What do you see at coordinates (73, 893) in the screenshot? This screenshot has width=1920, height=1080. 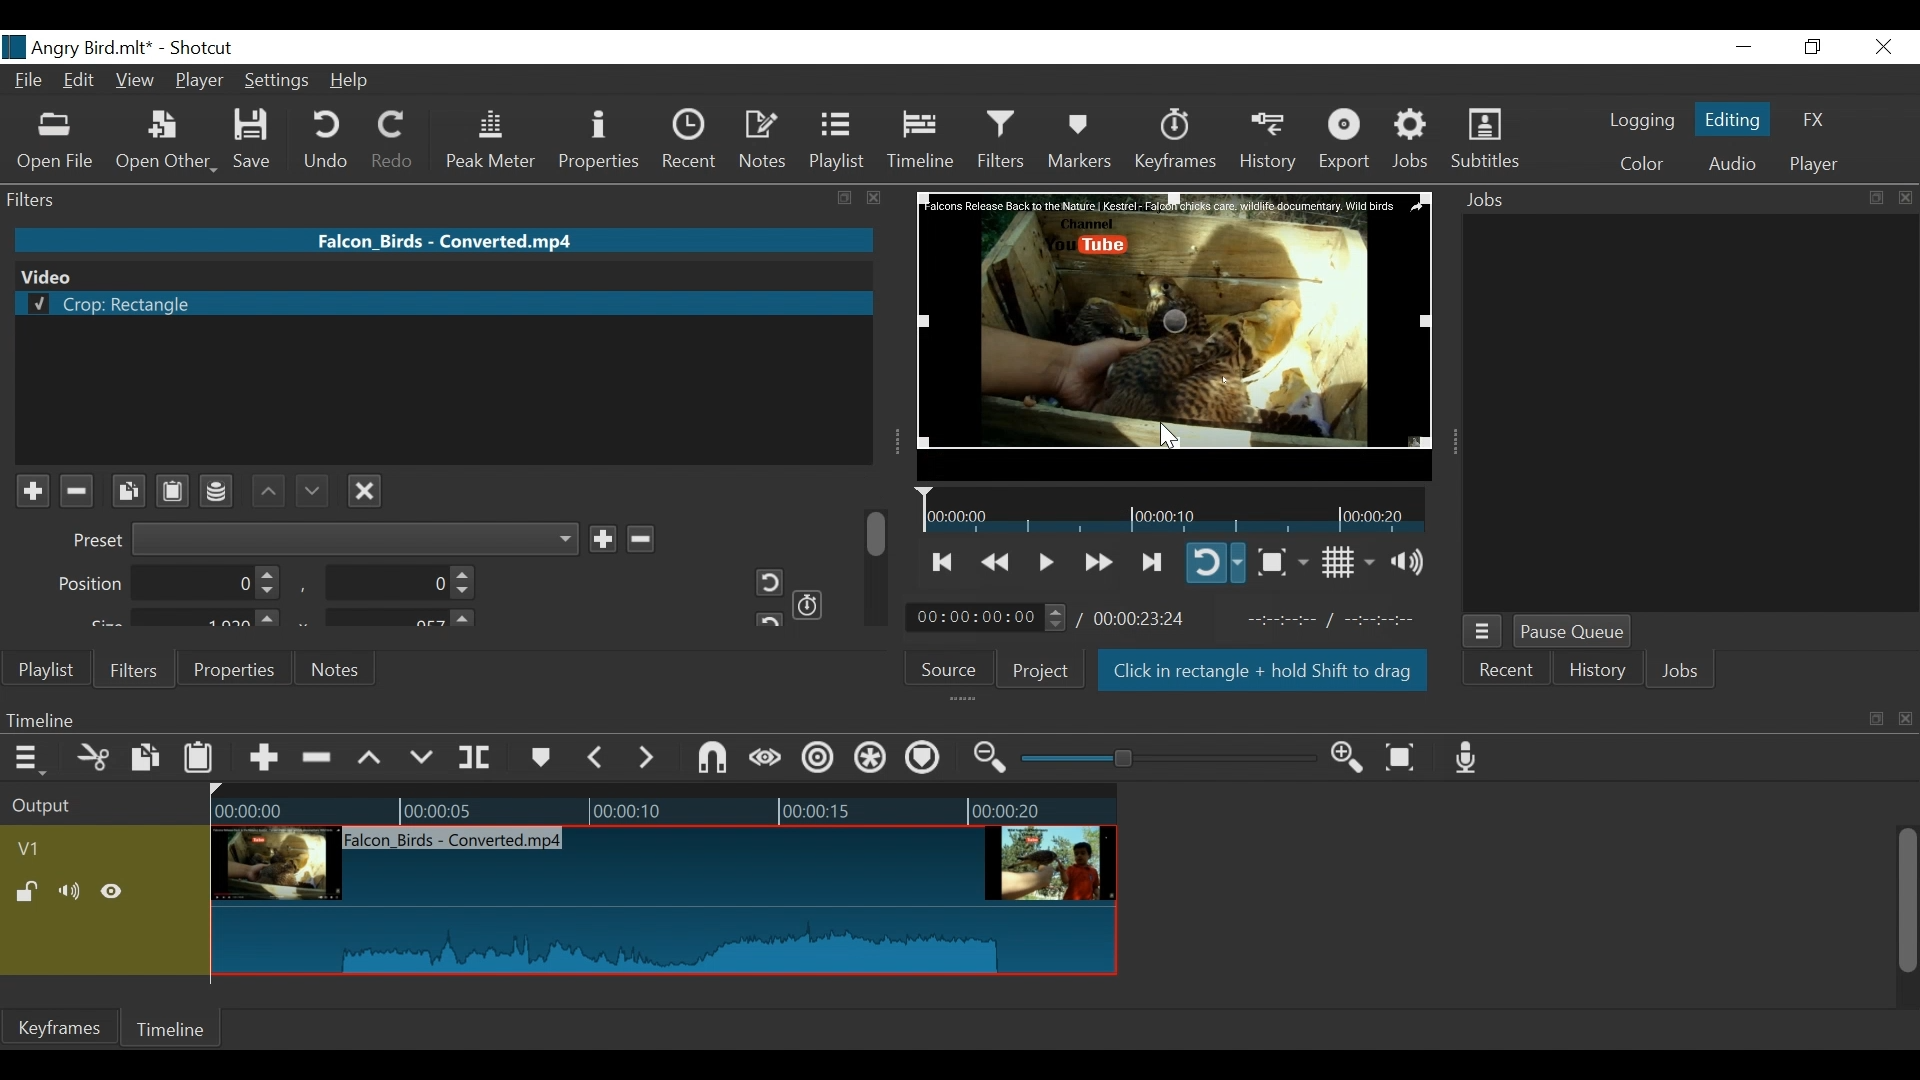 I see `Mute` at bounding box center [73, 893].